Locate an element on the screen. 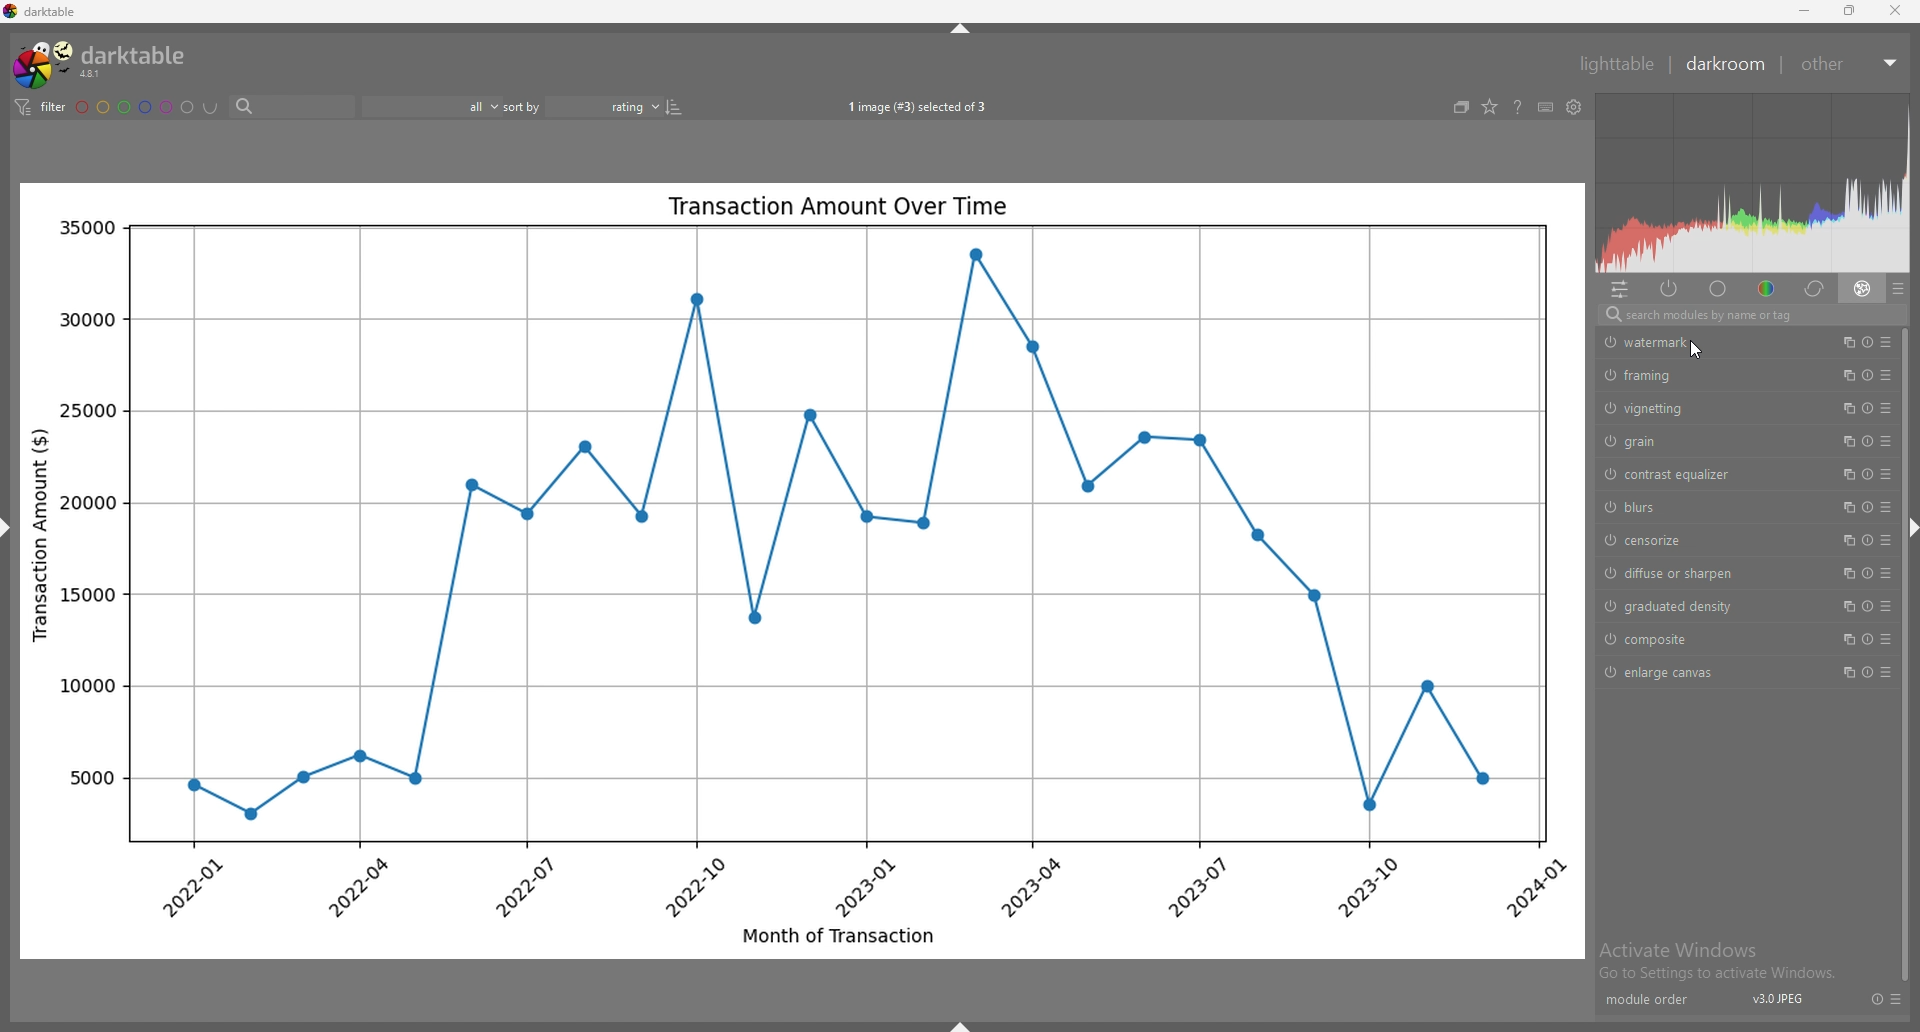  resize is located at coordinates (1848, 10).